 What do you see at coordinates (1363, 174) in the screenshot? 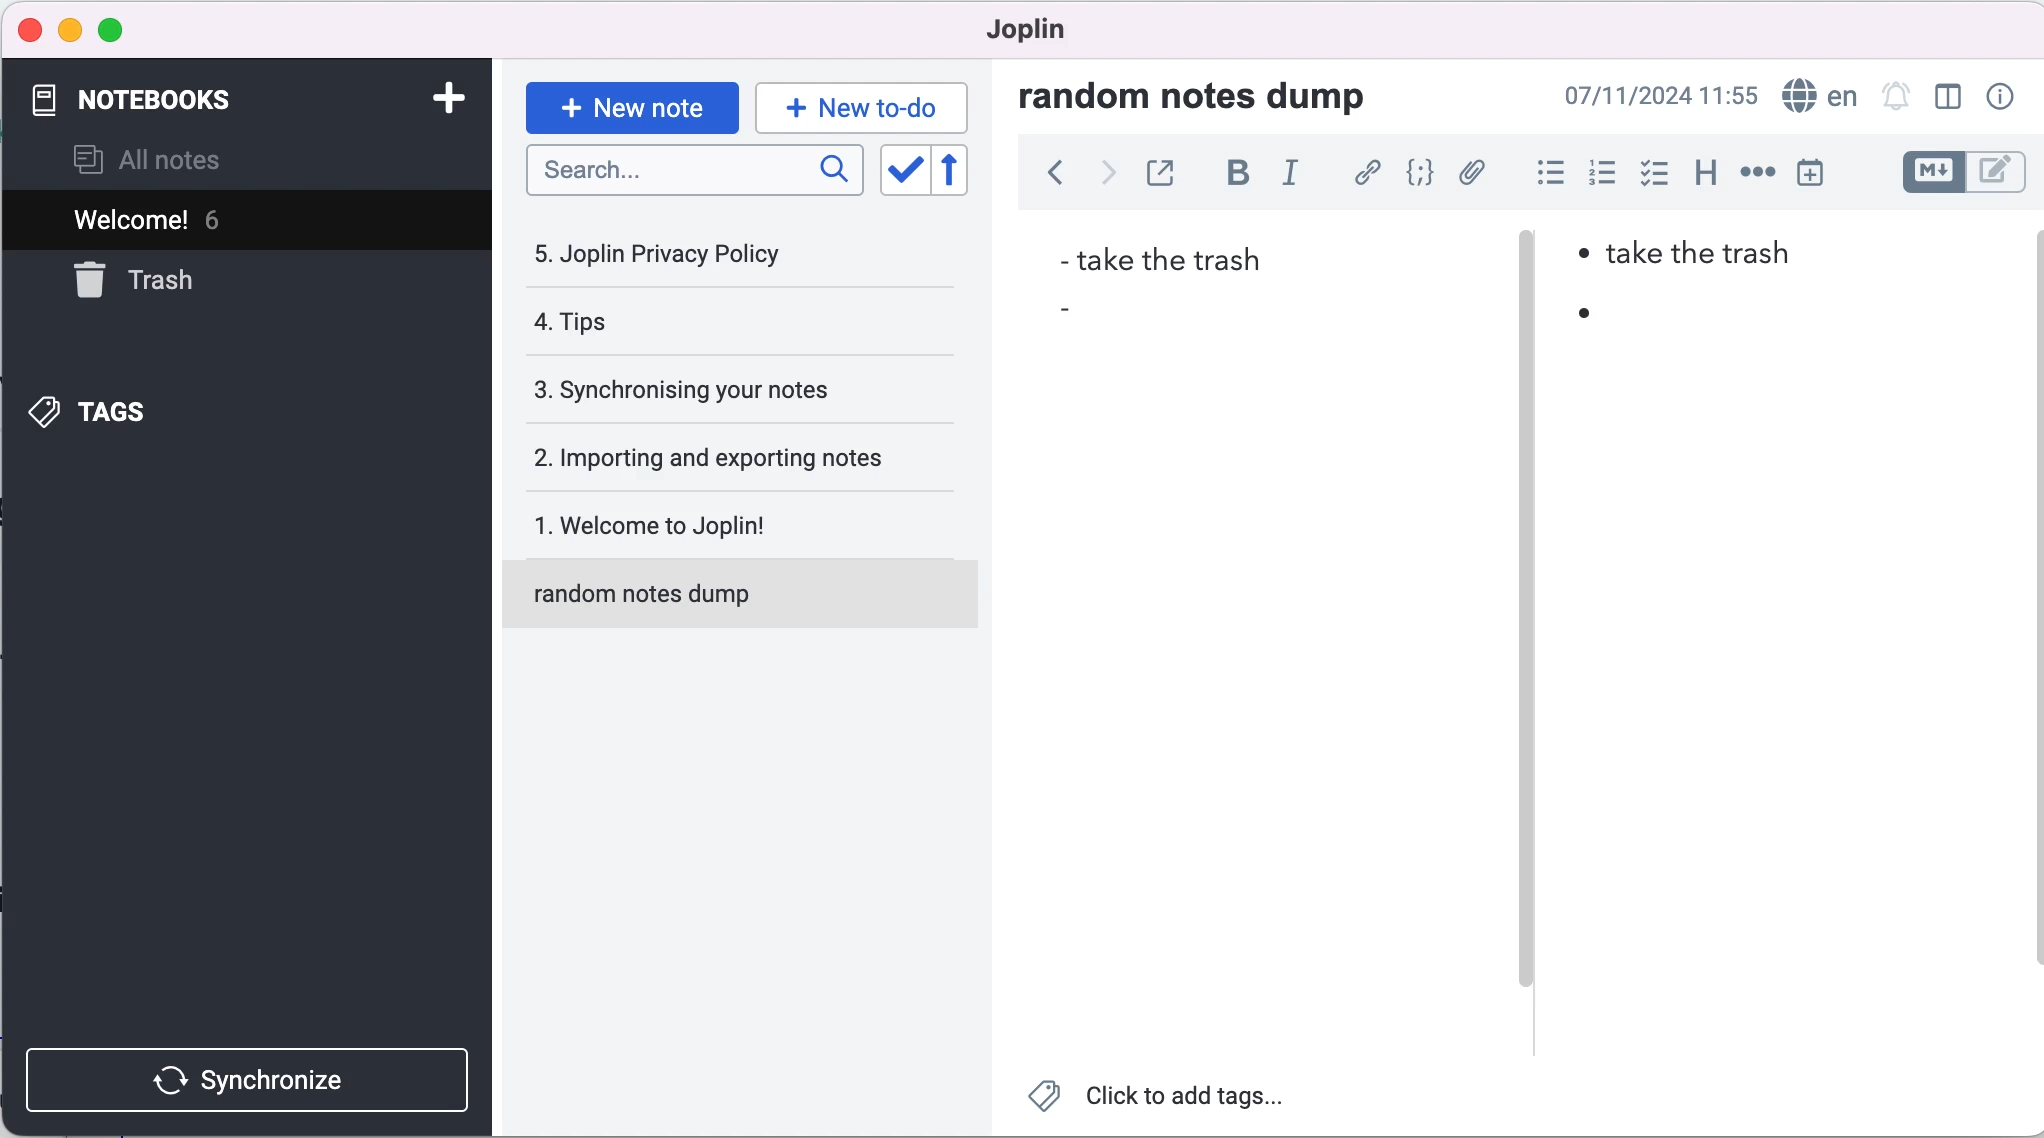
I see `hyperlink` at bounding box center [1363, 174].